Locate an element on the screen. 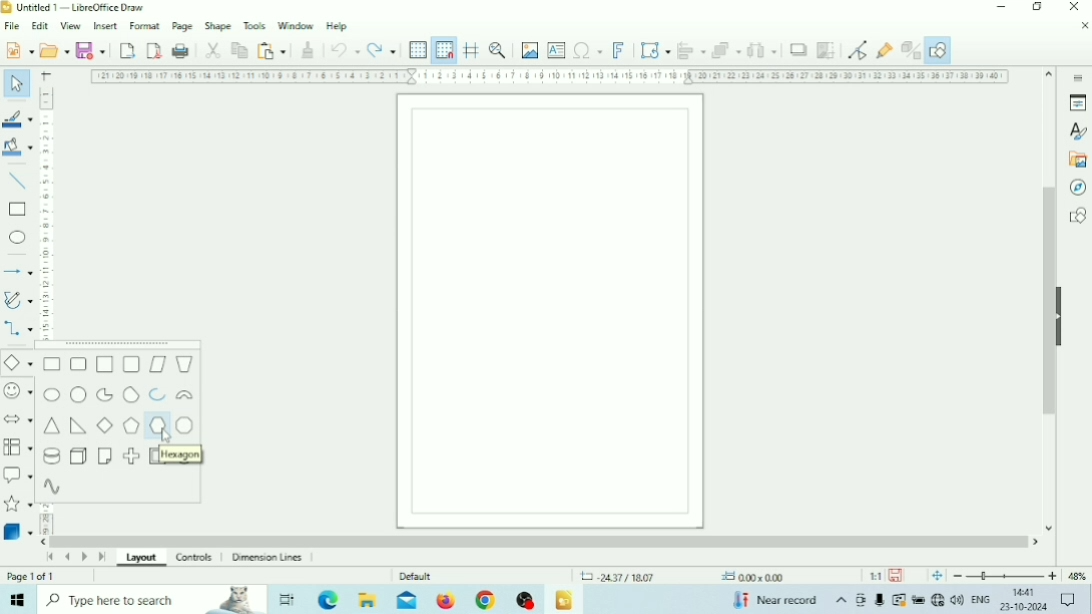 This screenshot has height=614, width=1092. Export directly as PDF is located at coordinates (155, 49).